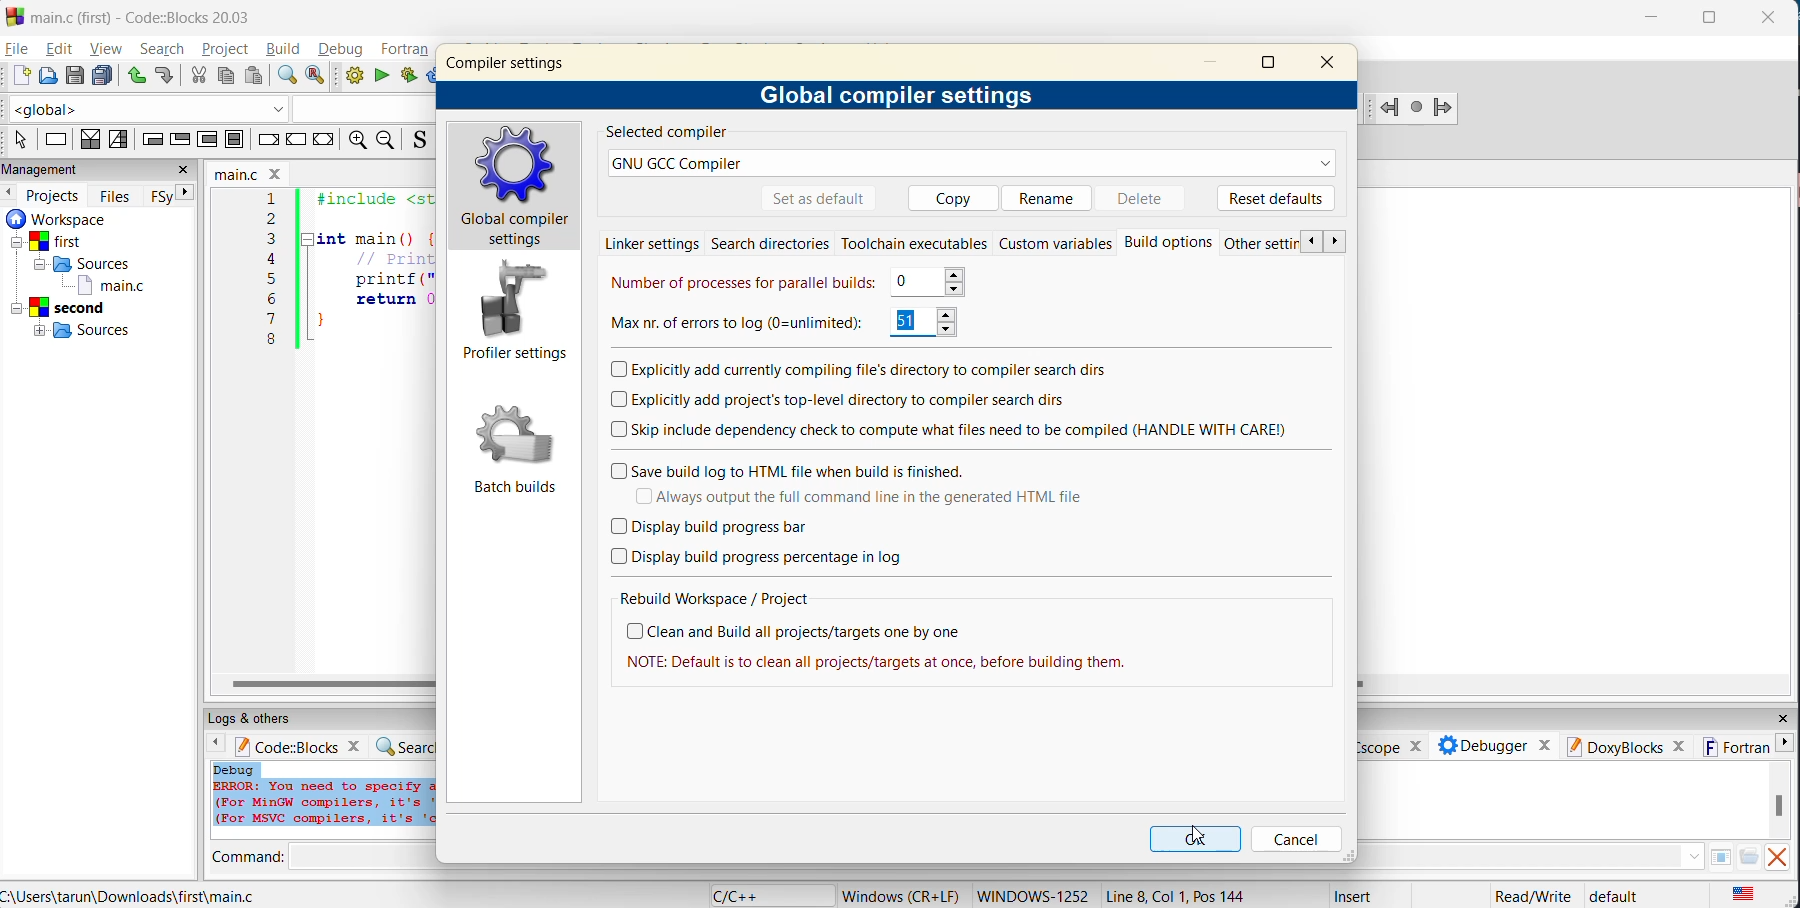  I want to click on file, so click(19, 49).